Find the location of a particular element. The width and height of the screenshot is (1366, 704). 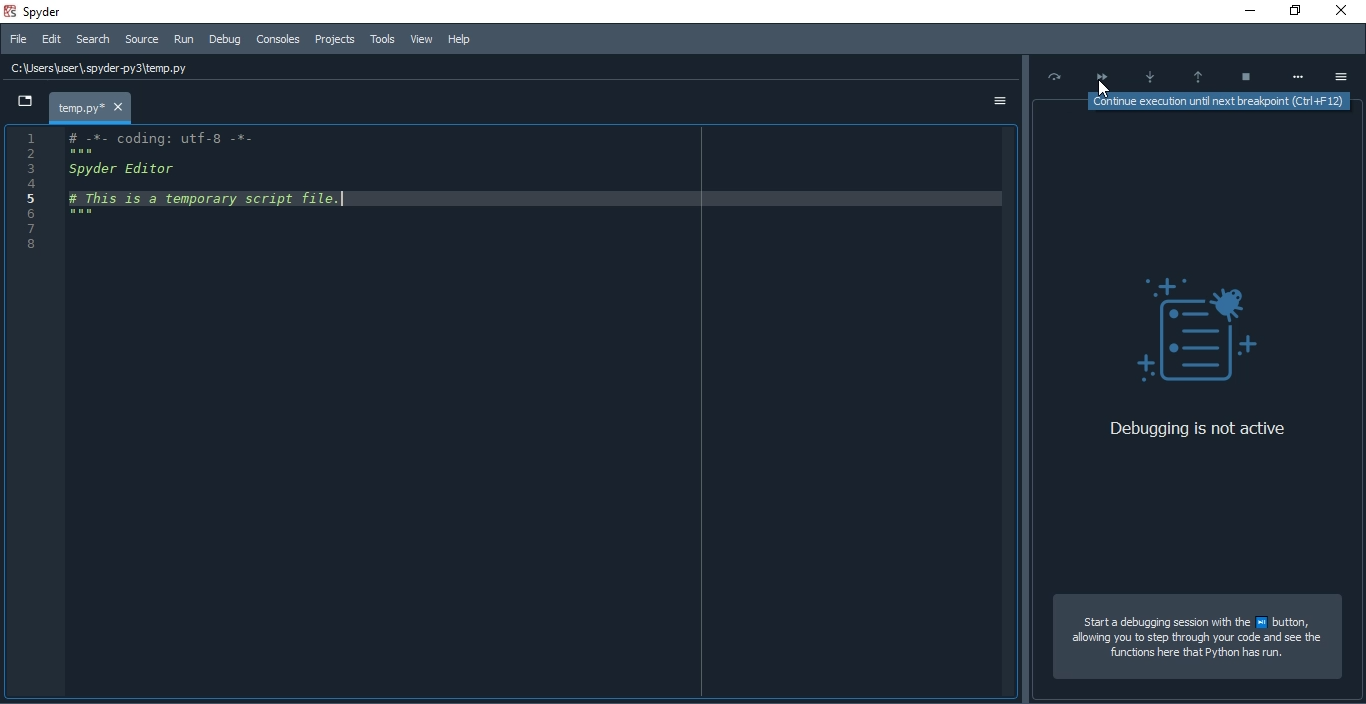

Stop debugging is located at coordinates (1246, 74).